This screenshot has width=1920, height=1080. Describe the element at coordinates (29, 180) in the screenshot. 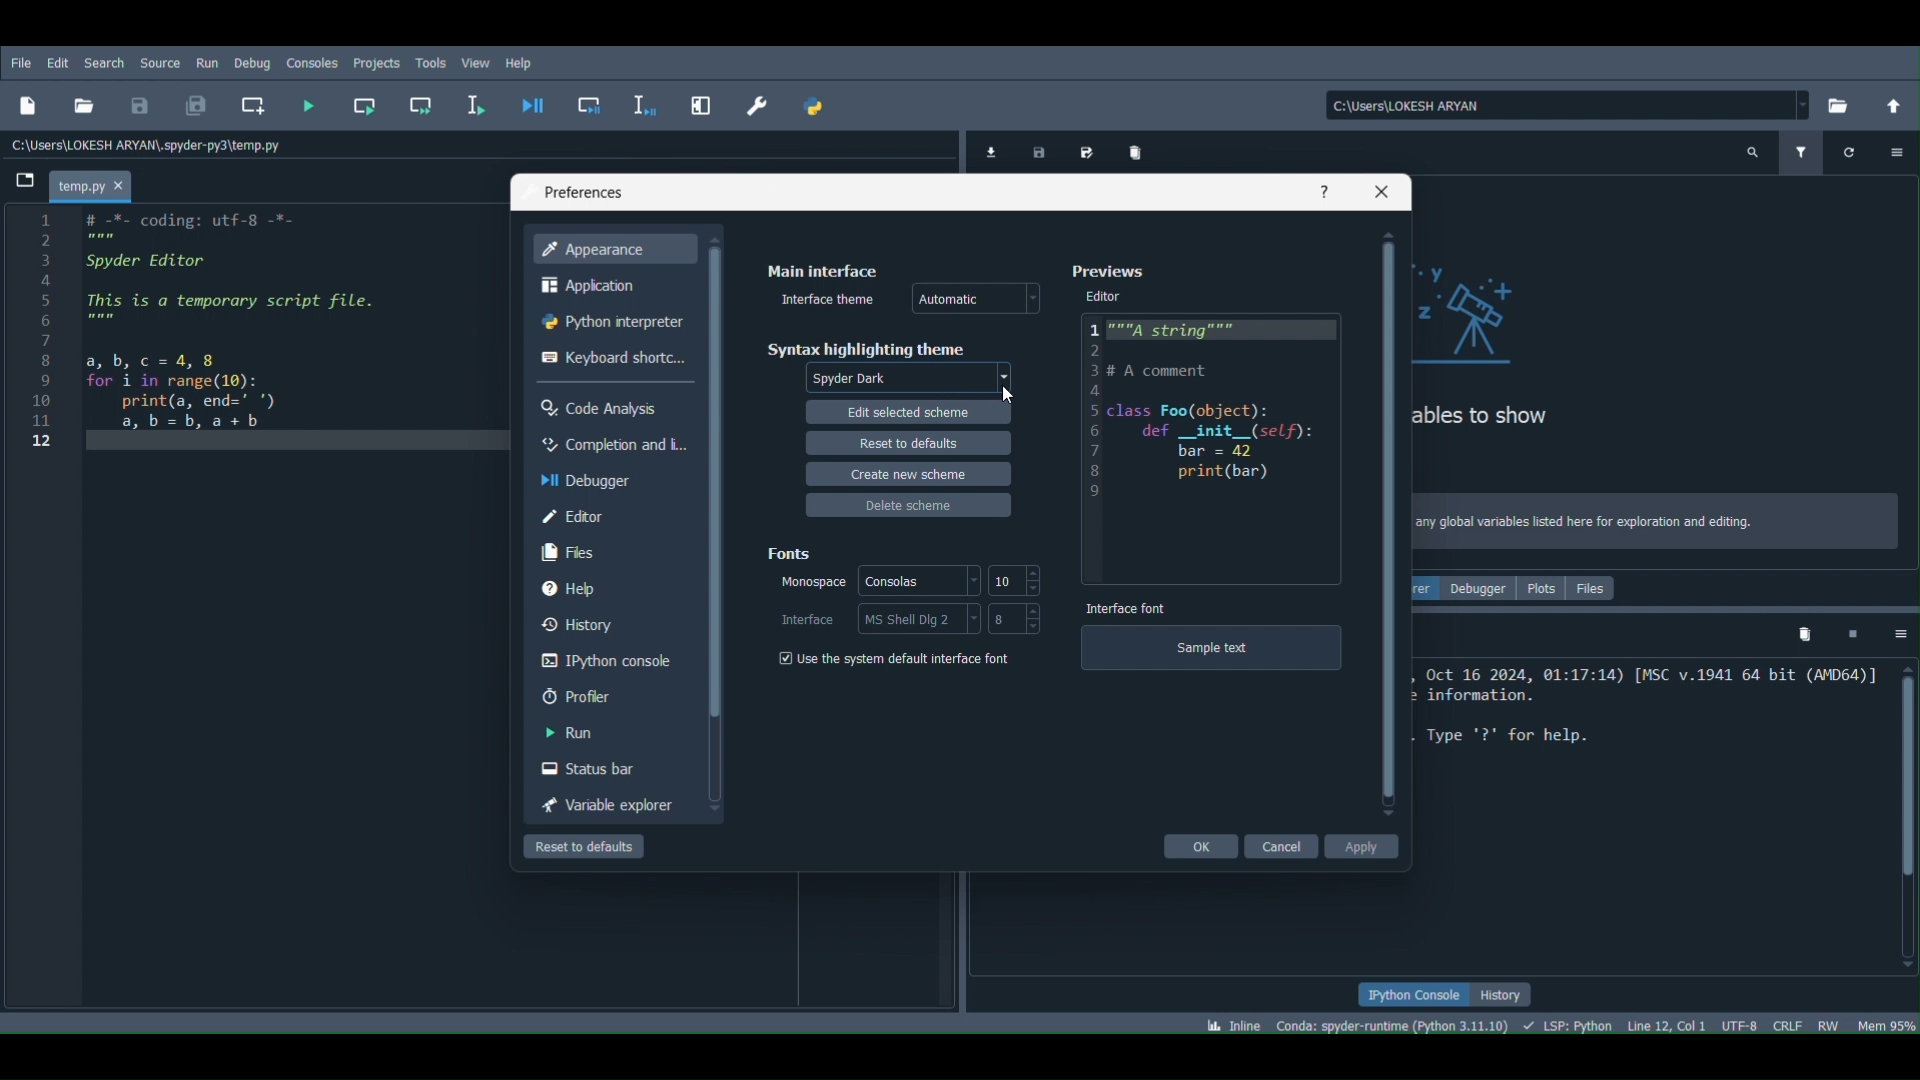

I see `Browse tabs` at that location.